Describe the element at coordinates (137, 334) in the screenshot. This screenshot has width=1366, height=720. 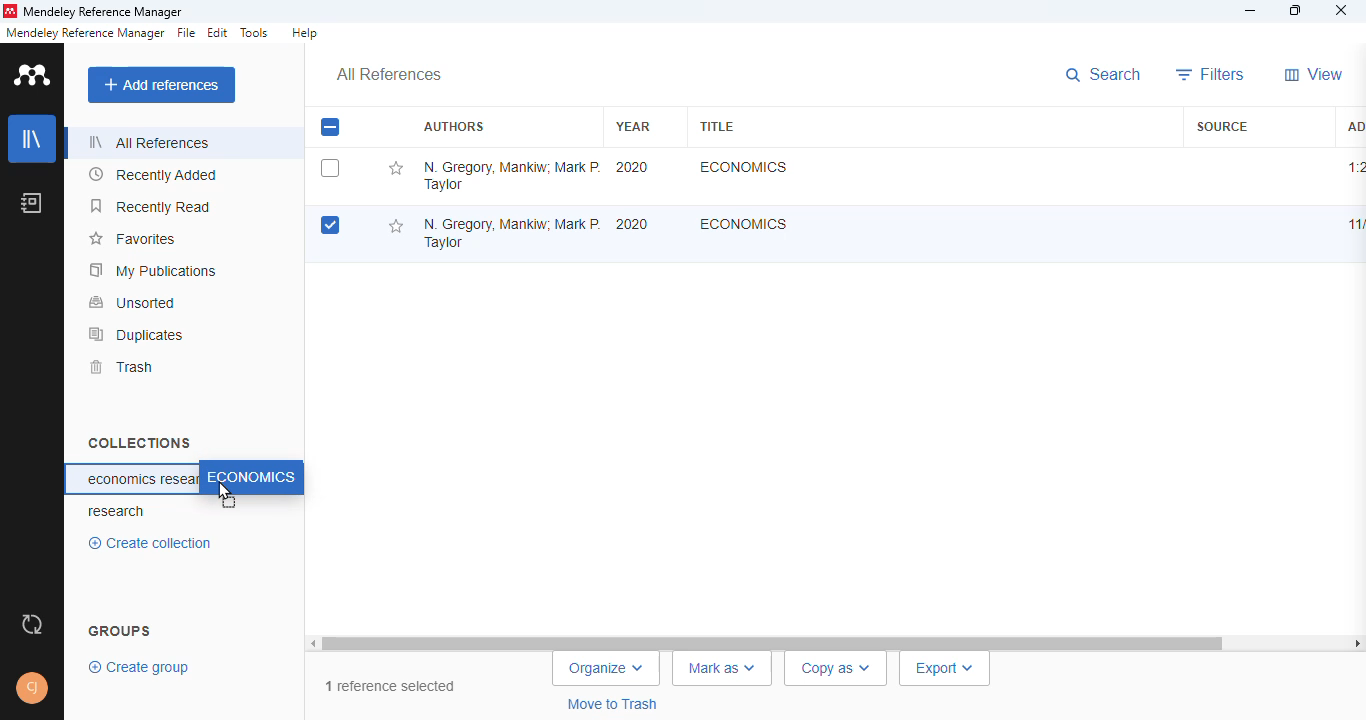
I see `duplicates` at that location.